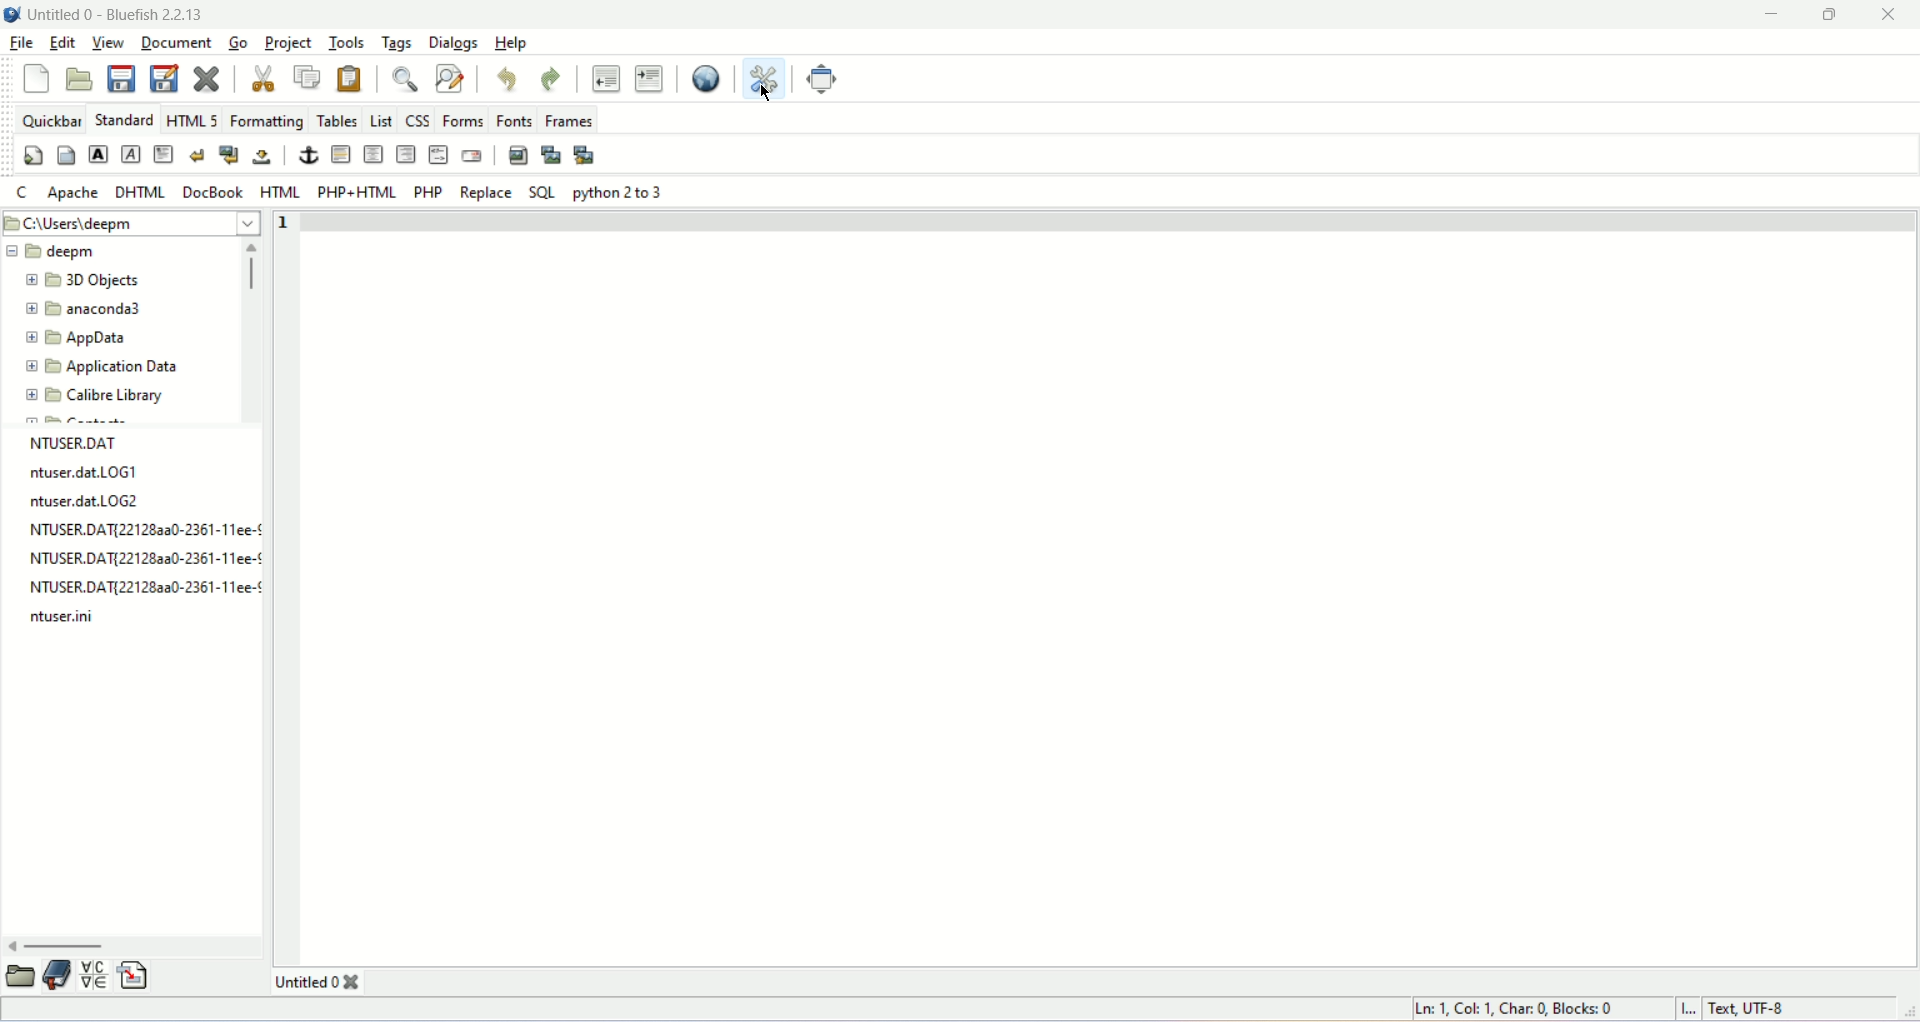 The image size is (1920, 1022). Describe the element at coordinates (51, 118) in the screenshot. I see `quickbar` at that location.